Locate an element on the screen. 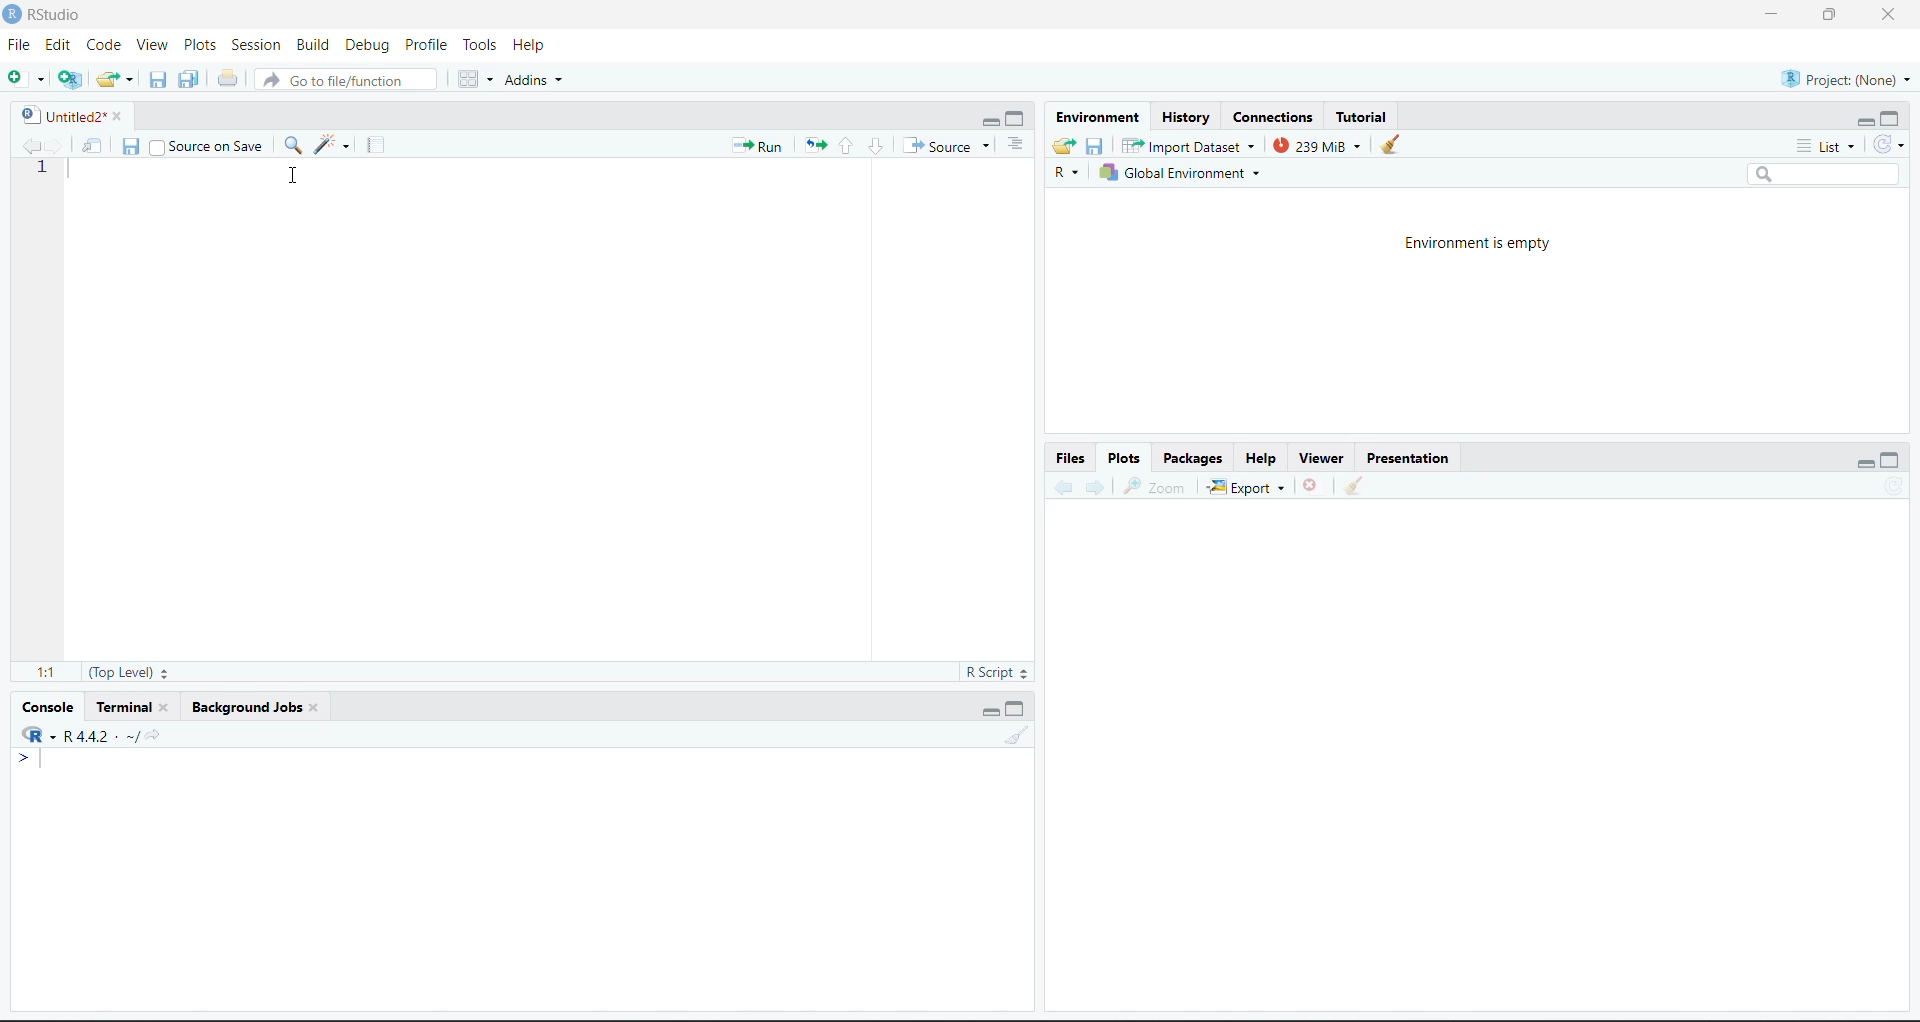 The height and width of the screenshot is (1022, 1920). Source the contents of the active document is located at coordinates (948, 146).